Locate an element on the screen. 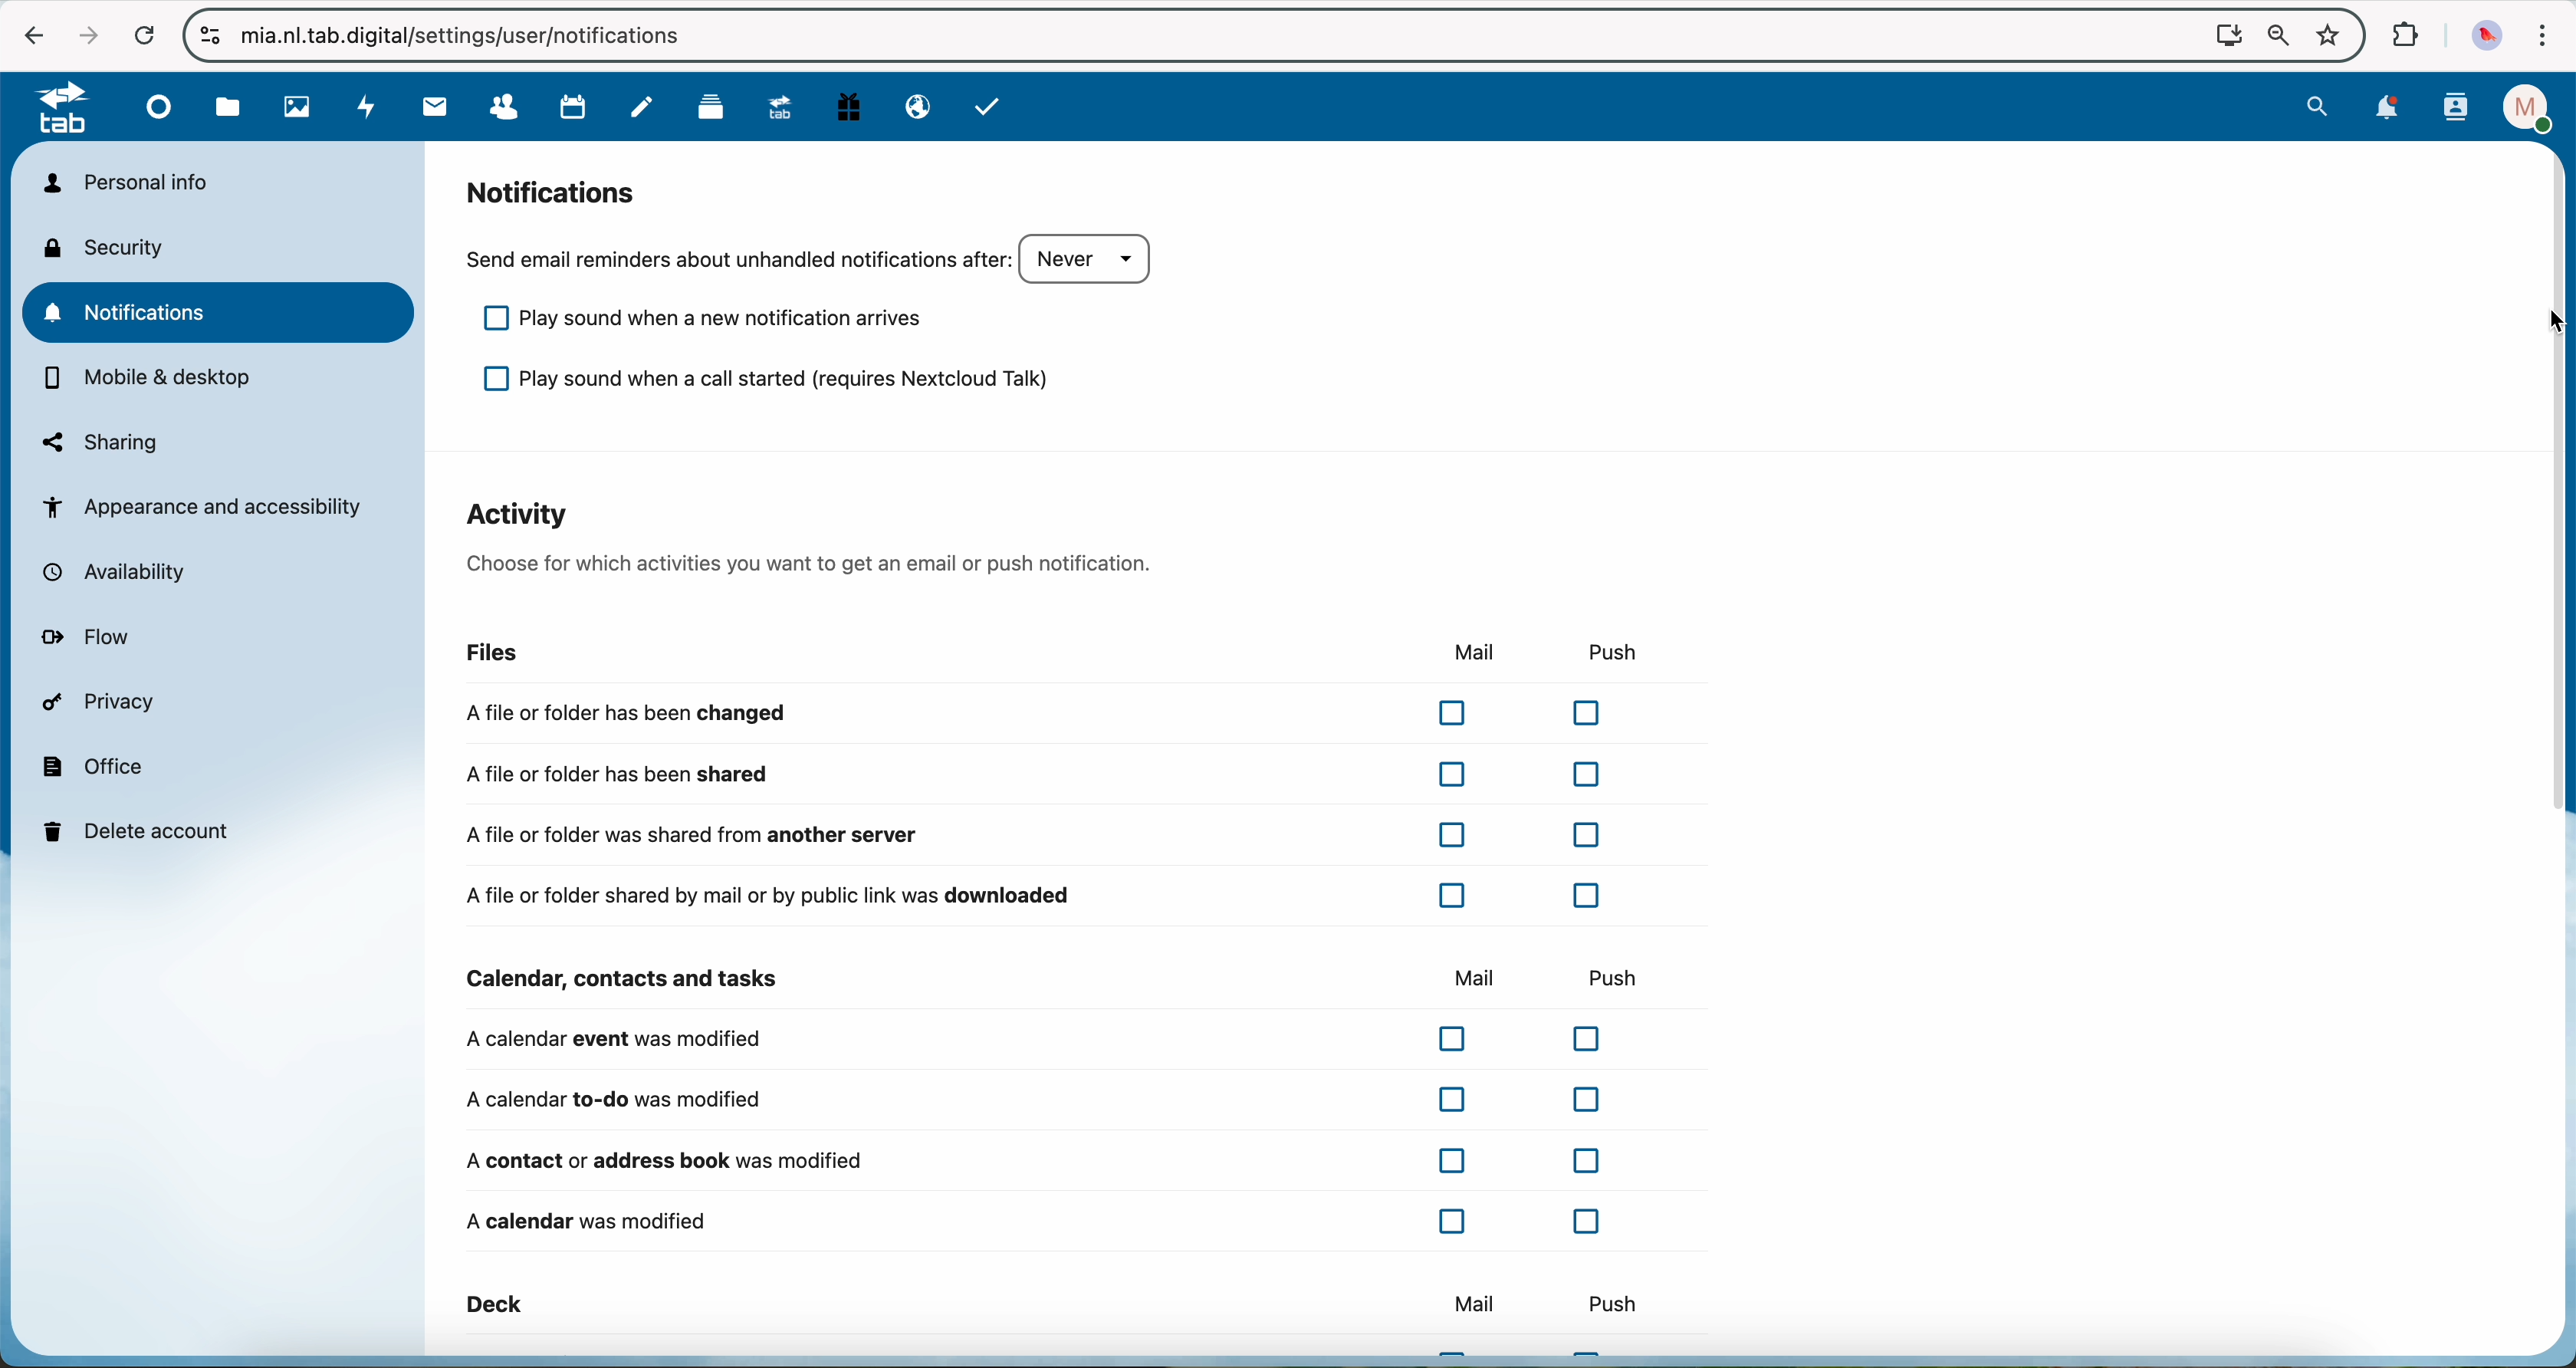  navigate foward is located at coordinates (82, 32).